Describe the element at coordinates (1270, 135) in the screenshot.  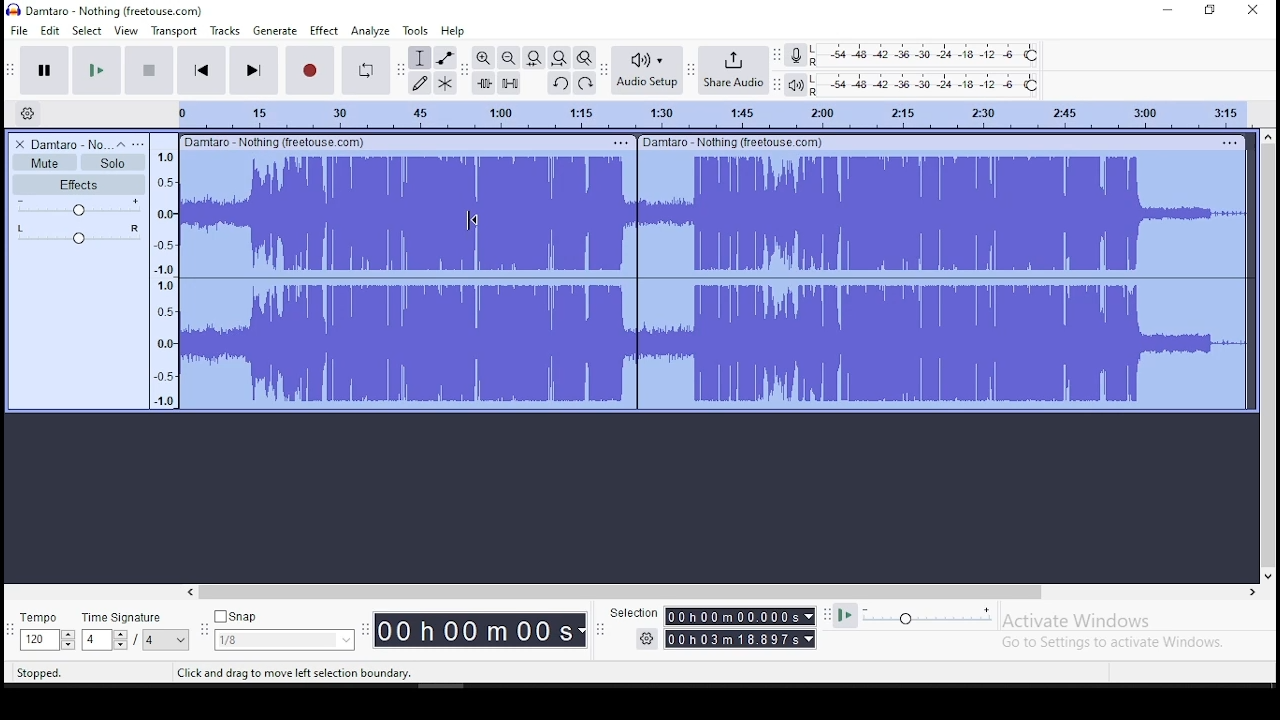
I see `scroll up` at that location.